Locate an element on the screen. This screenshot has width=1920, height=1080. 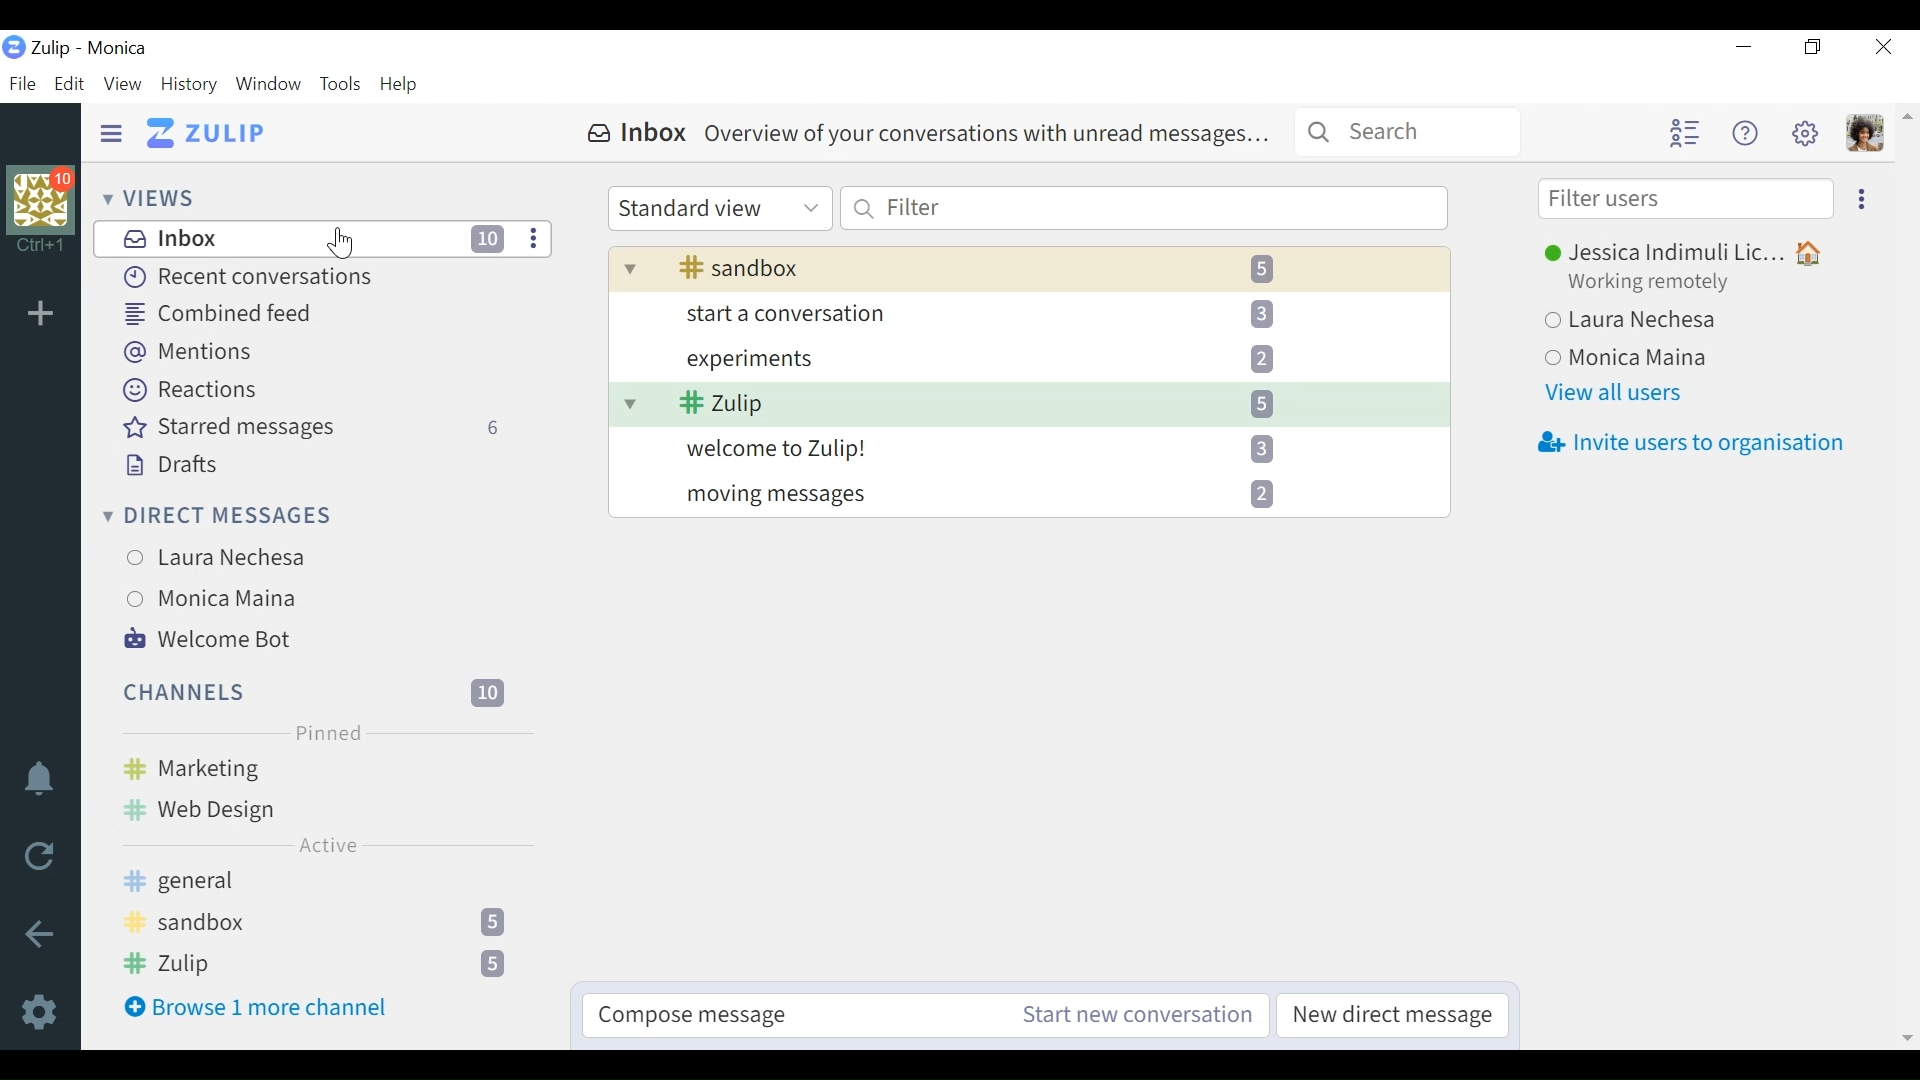
Reactions is located at coordinates (200, 390).